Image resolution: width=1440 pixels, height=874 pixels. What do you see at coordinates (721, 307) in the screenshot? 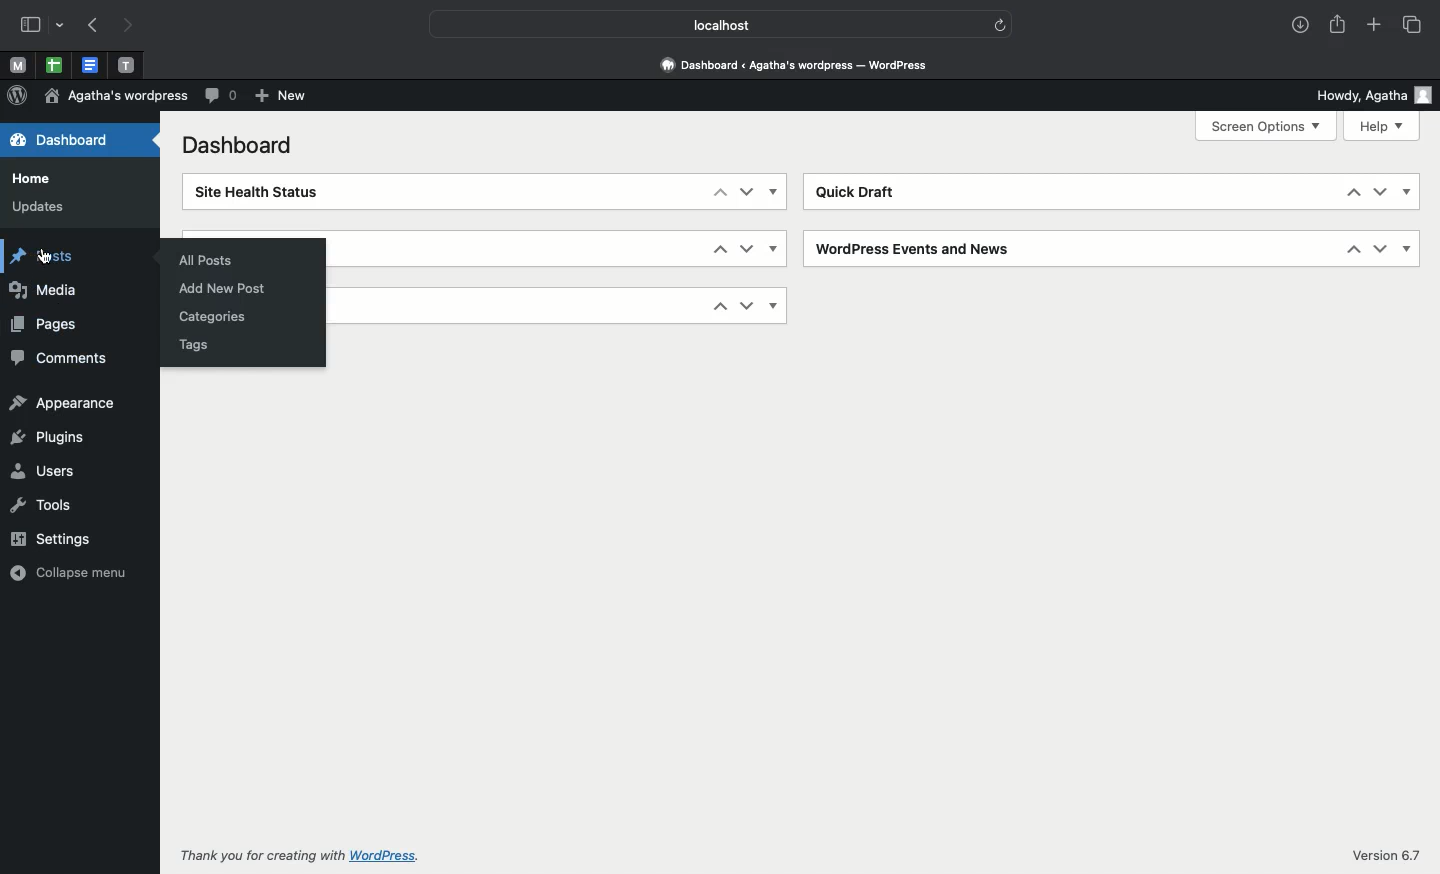
I see `Up` at bounding box center [721, 307].